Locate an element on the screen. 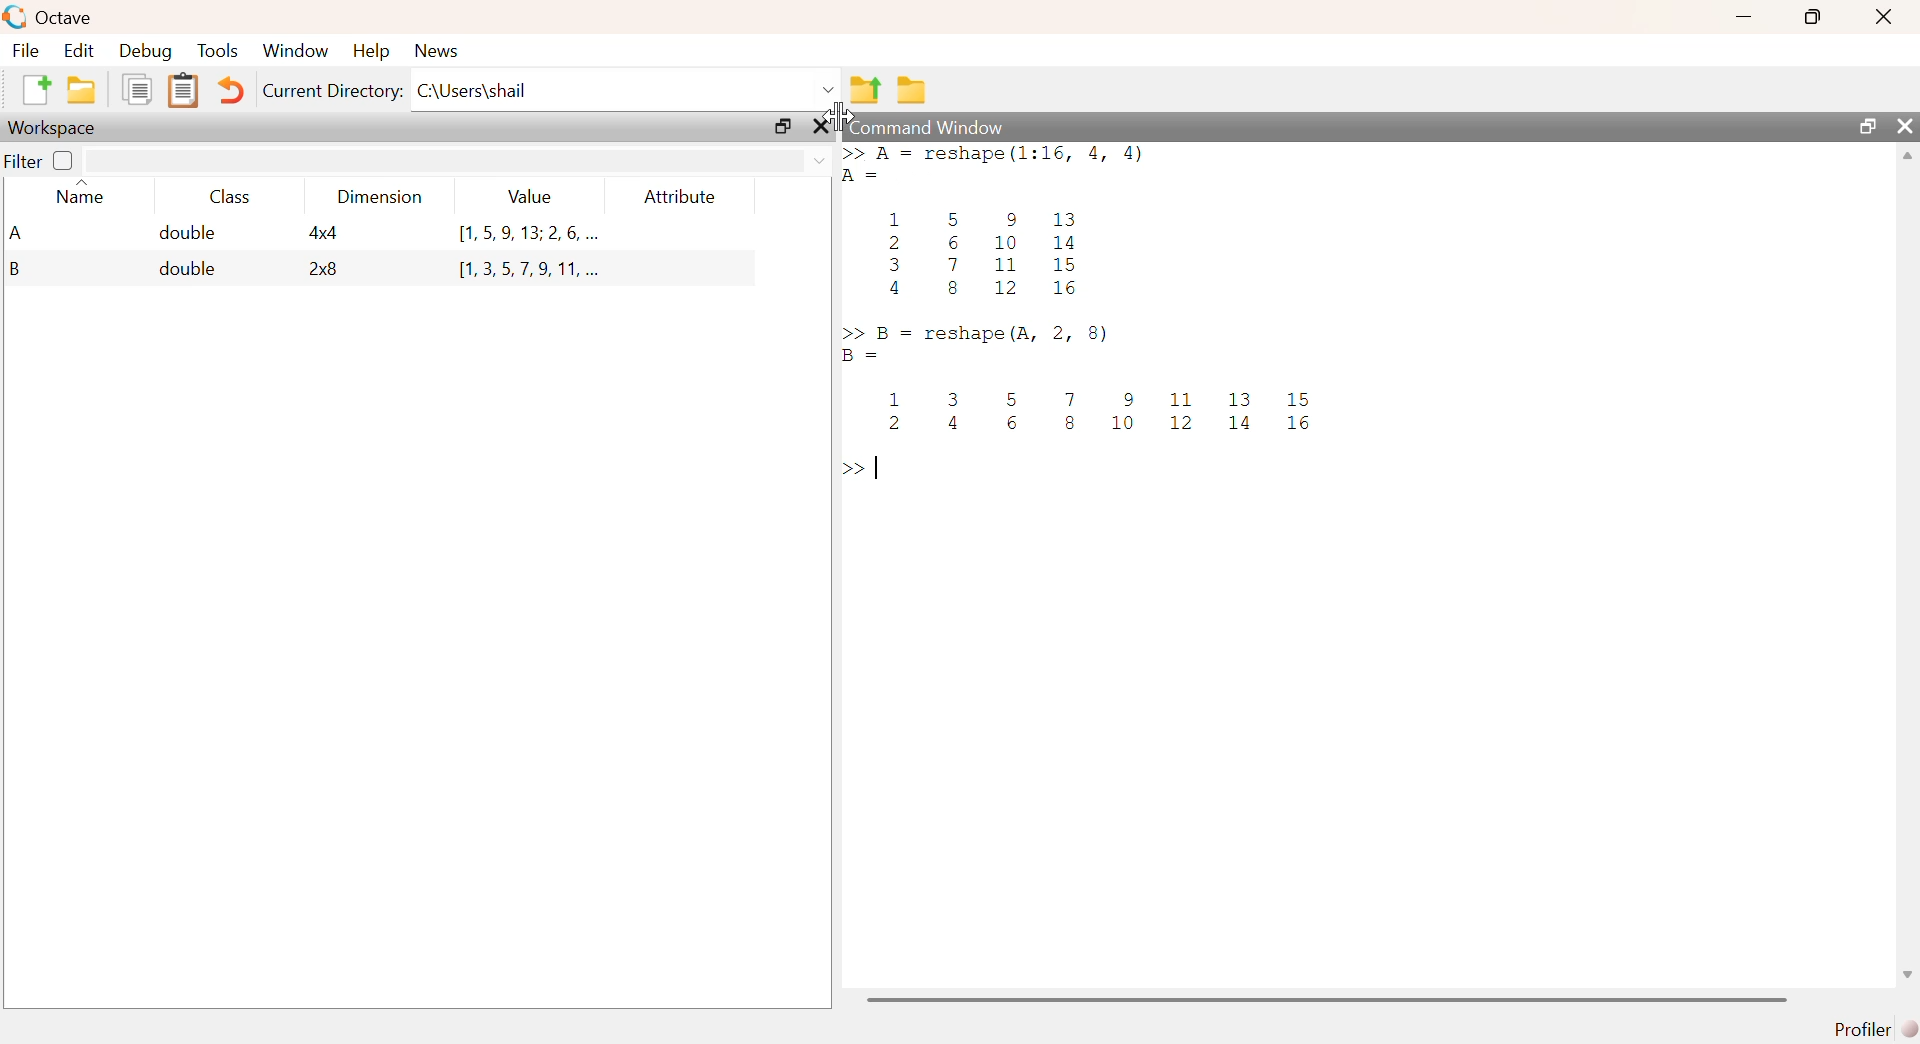  open an existing file in editor is located at coordinates (83, 90).